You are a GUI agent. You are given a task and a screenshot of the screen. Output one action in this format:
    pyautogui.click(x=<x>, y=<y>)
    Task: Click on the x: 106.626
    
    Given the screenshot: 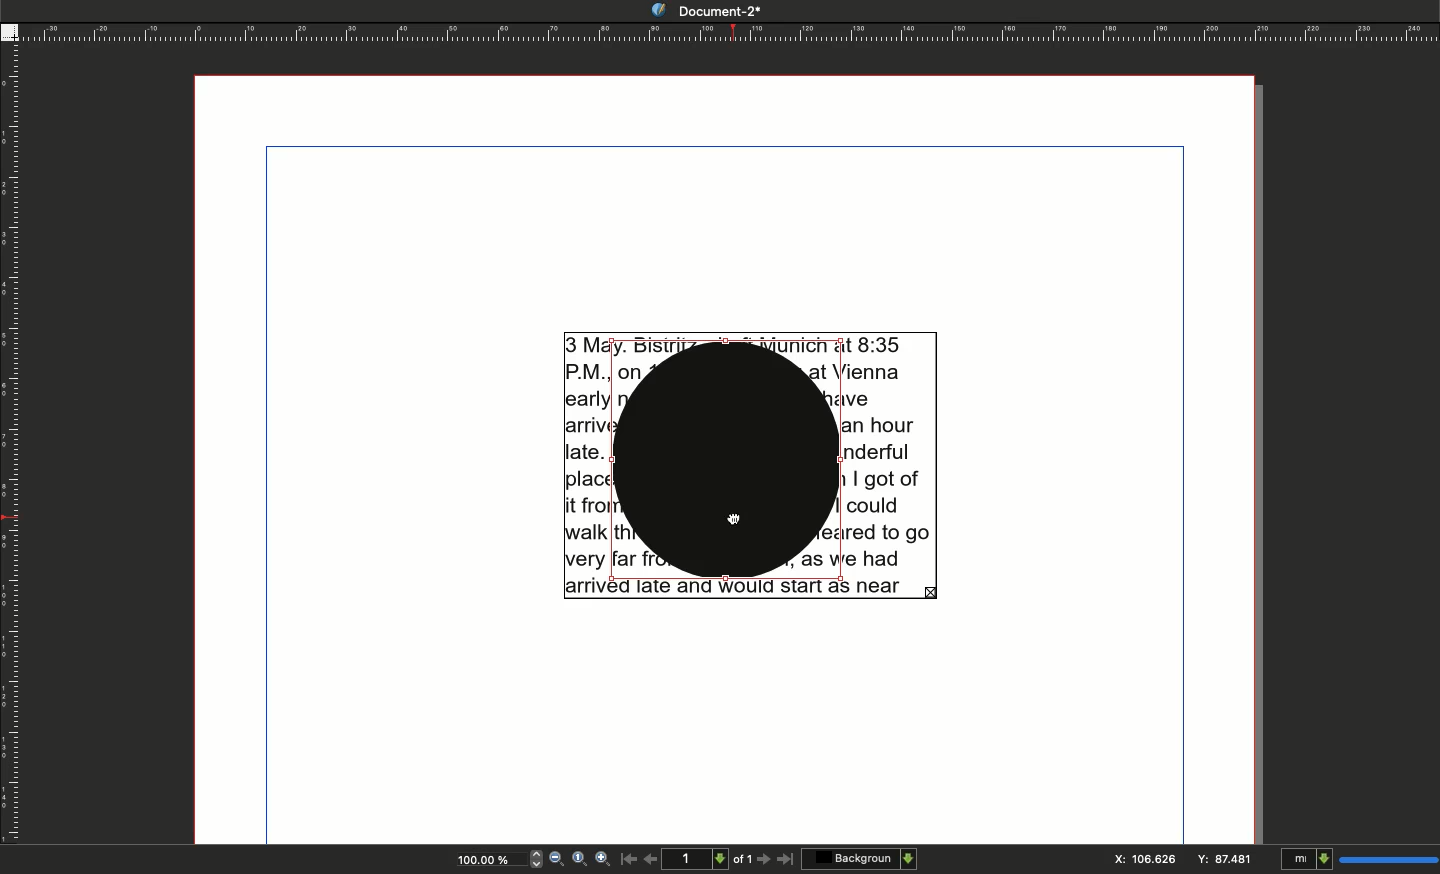 What is the action you would take?
    pyautogui.click(x=1138, y=858)
    